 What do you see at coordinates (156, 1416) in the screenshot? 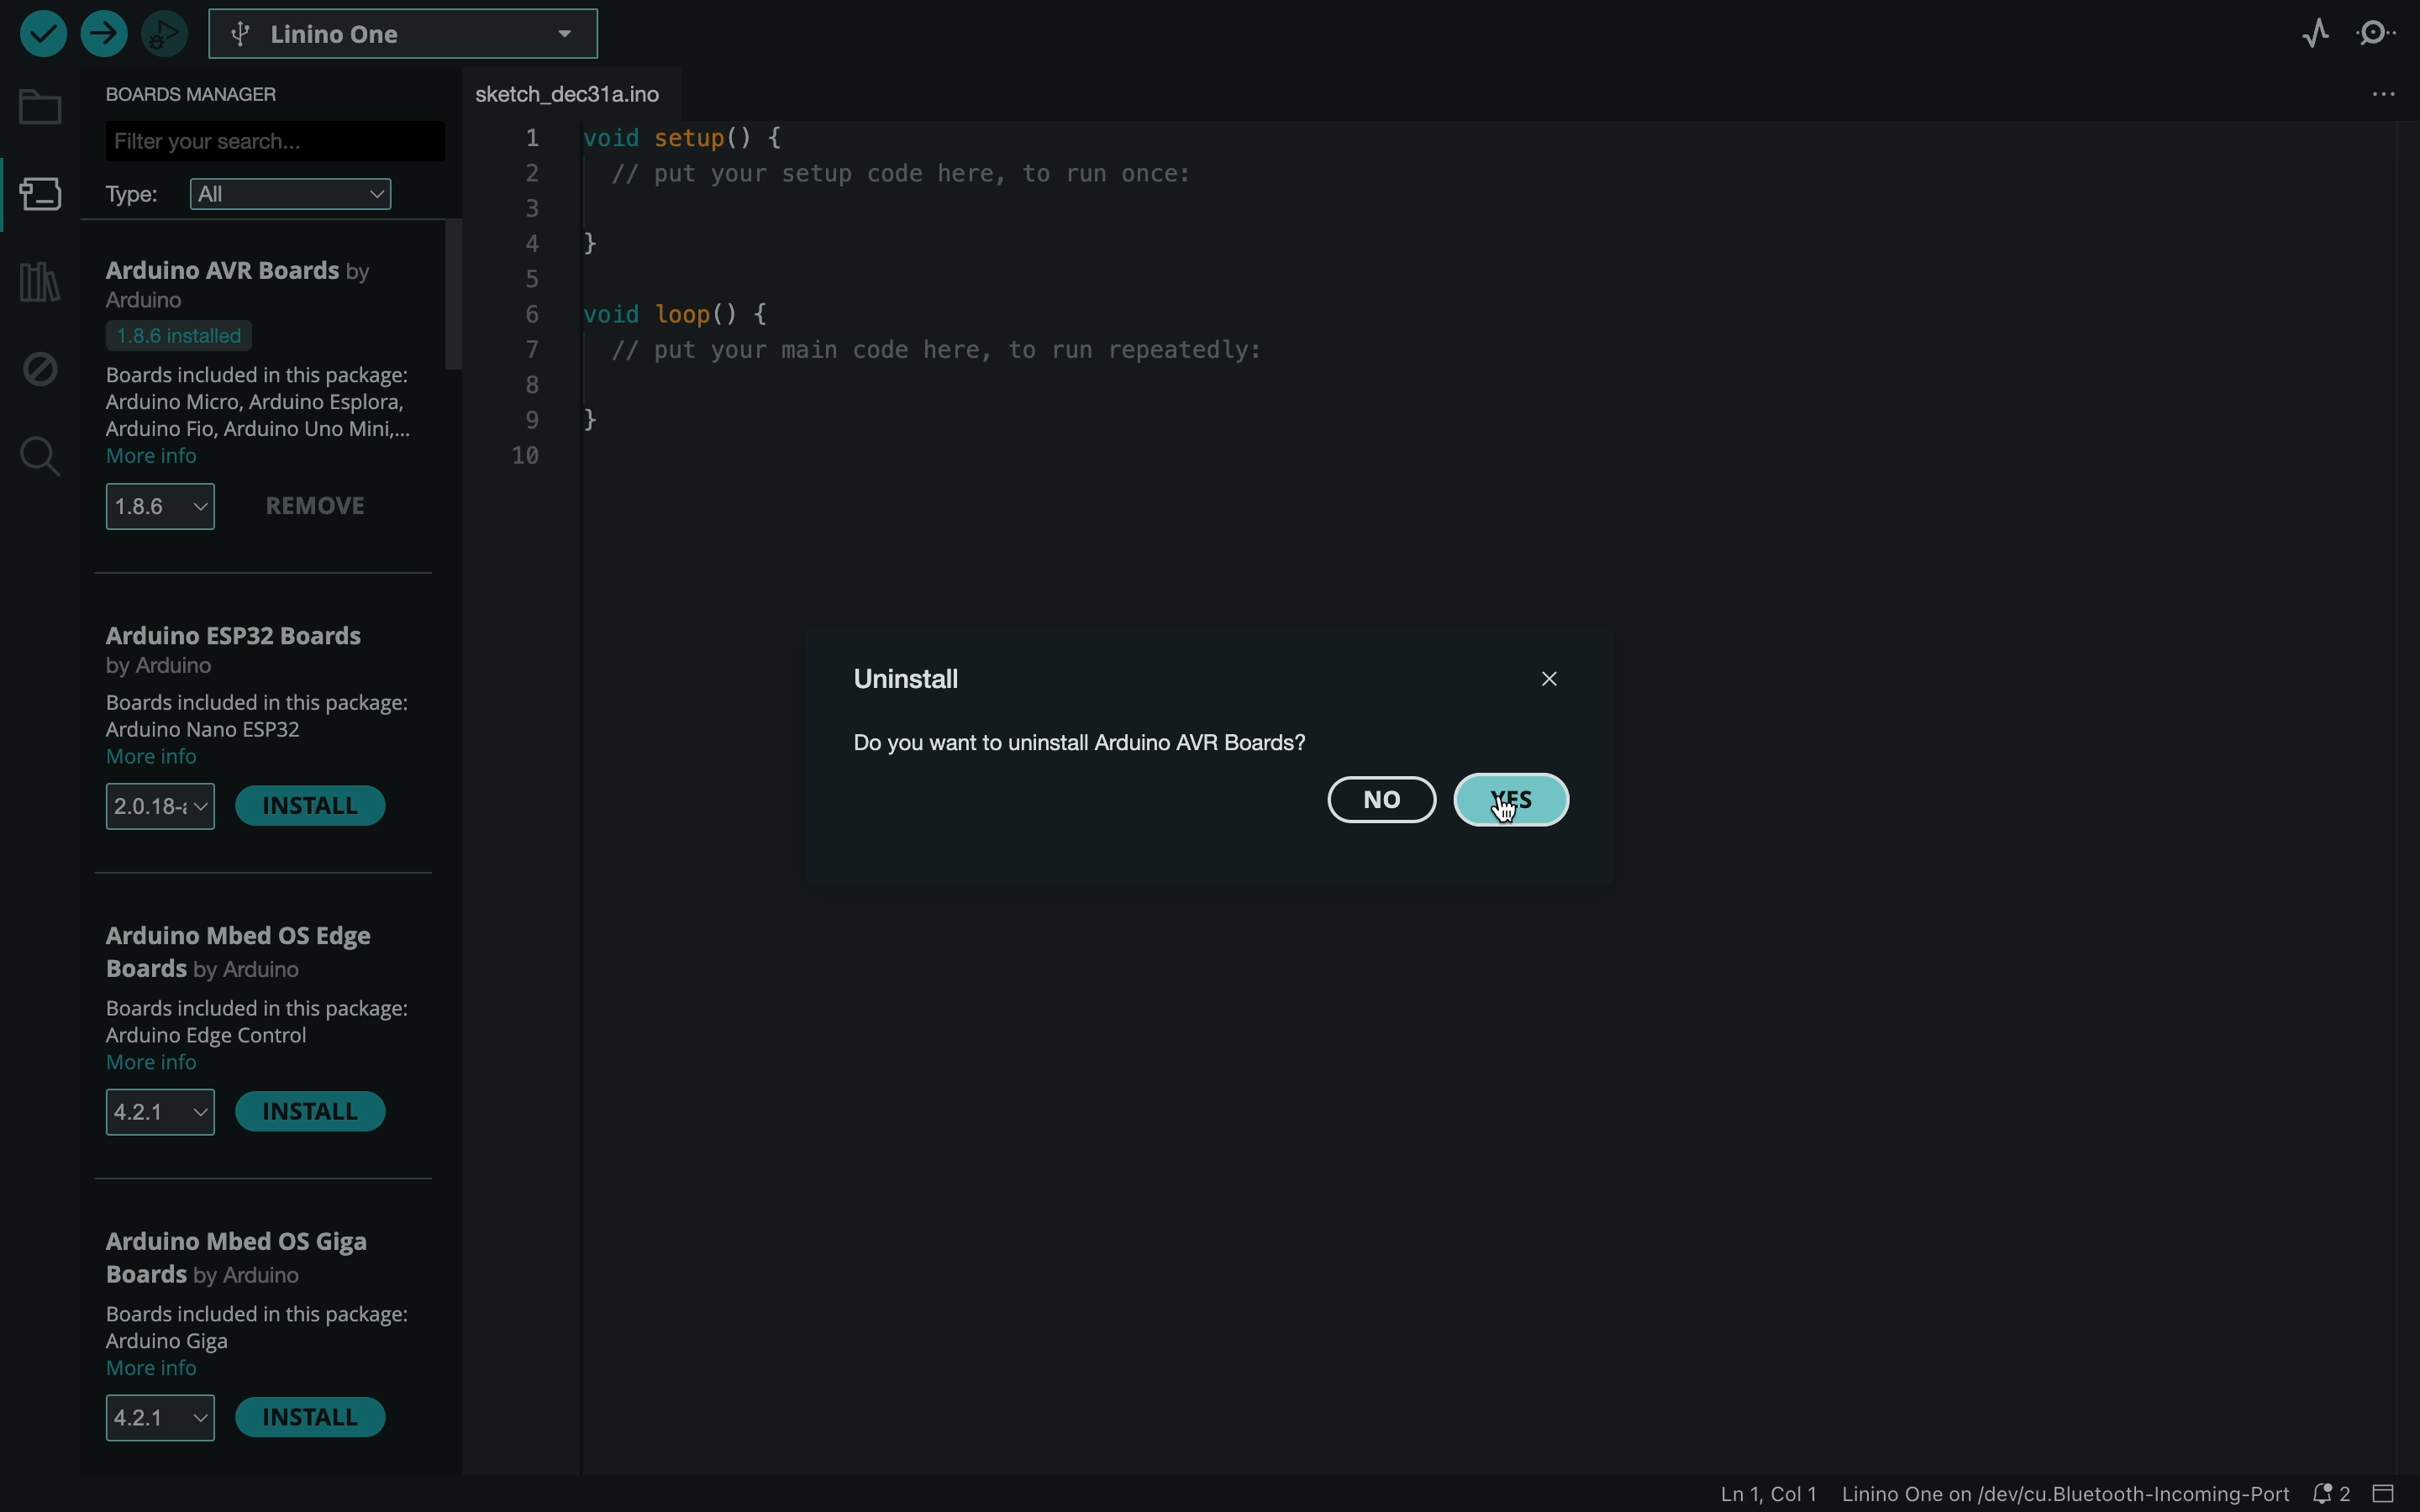
I see `versions` at bounding box center [156, 1416].